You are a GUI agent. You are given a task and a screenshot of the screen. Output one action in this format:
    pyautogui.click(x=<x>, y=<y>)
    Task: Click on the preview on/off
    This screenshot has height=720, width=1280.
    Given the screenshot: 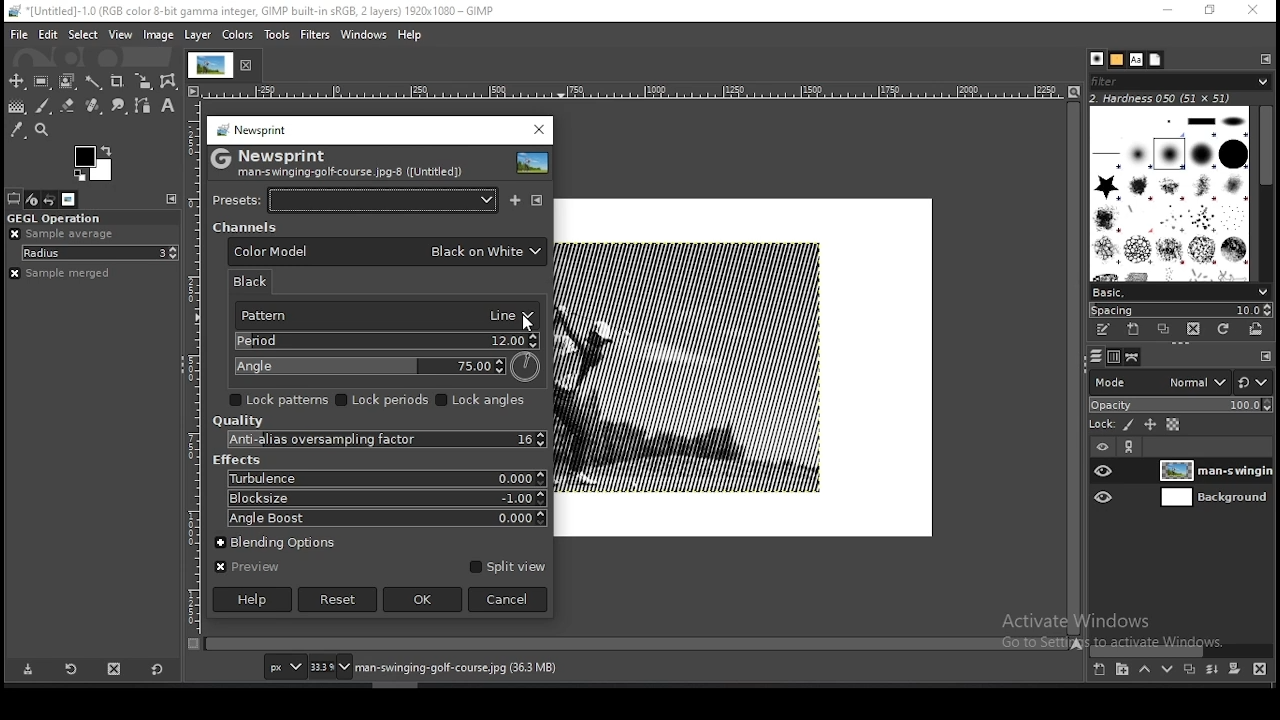 What is the action you would take?
    pyautogui.click(x=247, y=568)
    